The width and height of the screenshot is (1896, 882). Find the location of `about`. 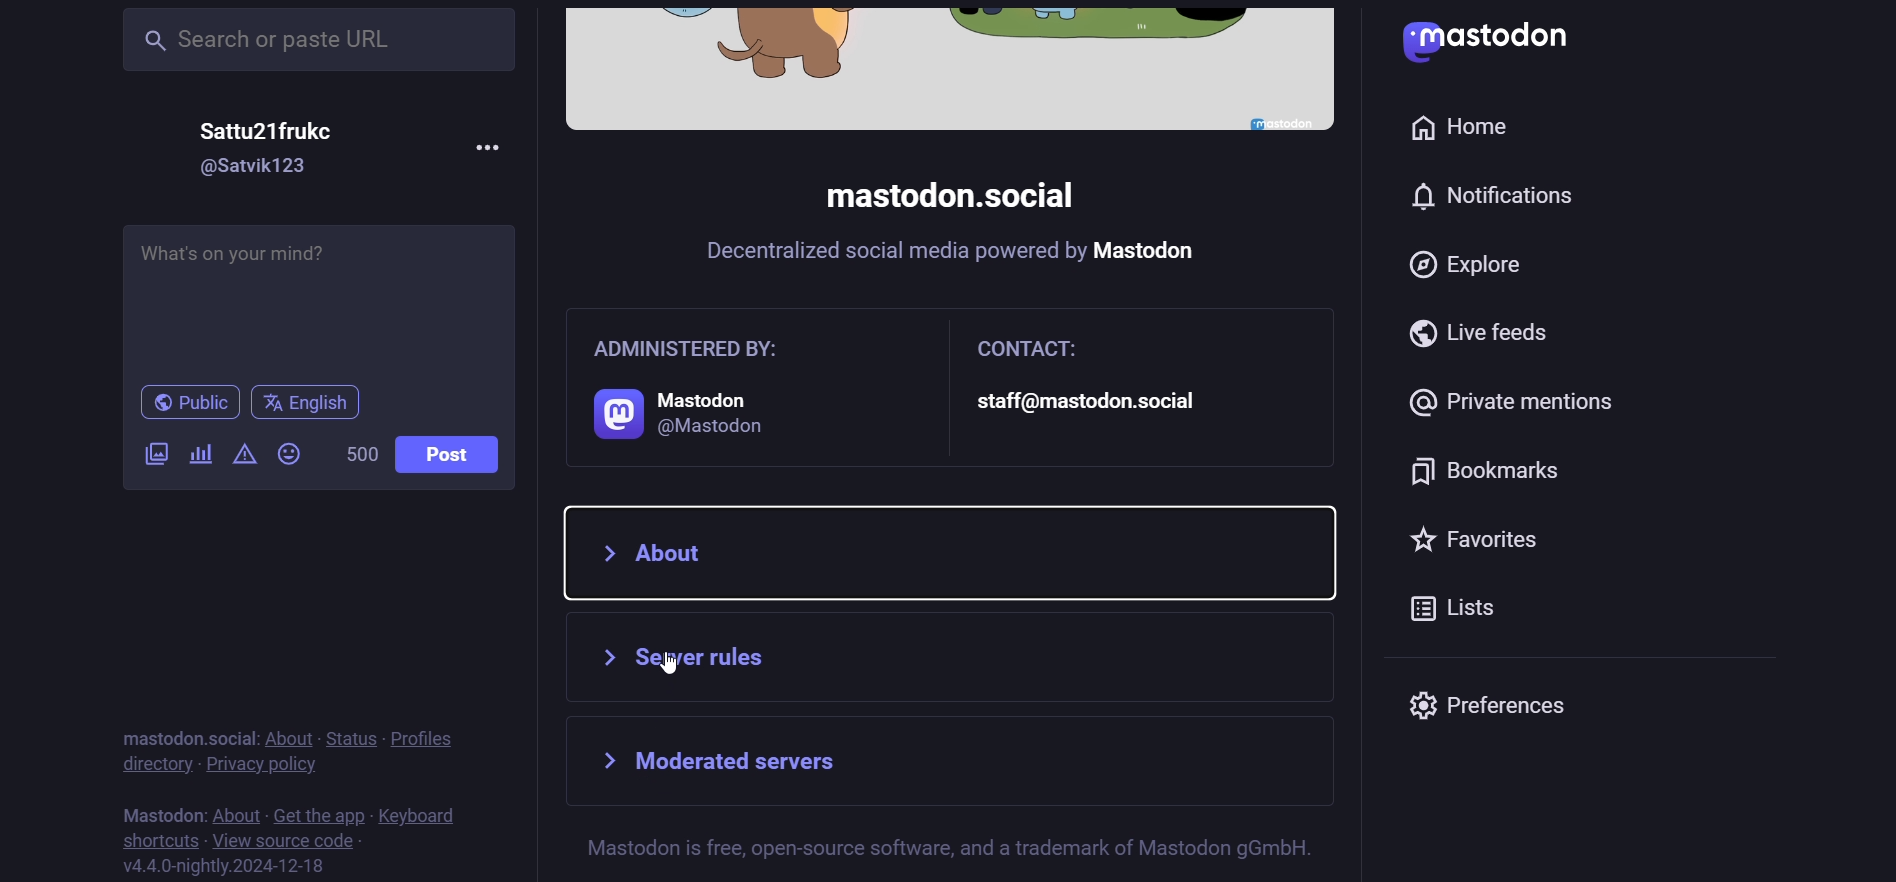

about is located at coordinates (287, 738).